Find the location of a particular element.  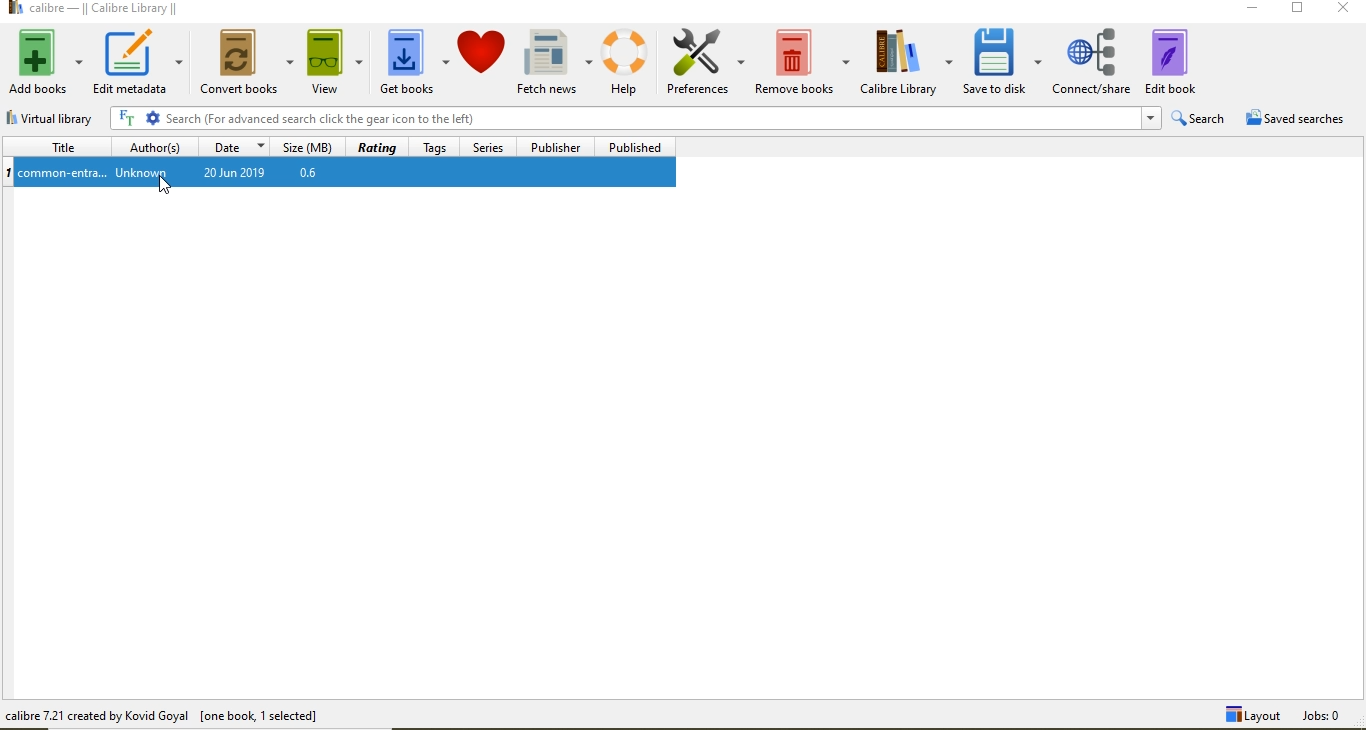

fetch news is located at coordinates (557, 60).